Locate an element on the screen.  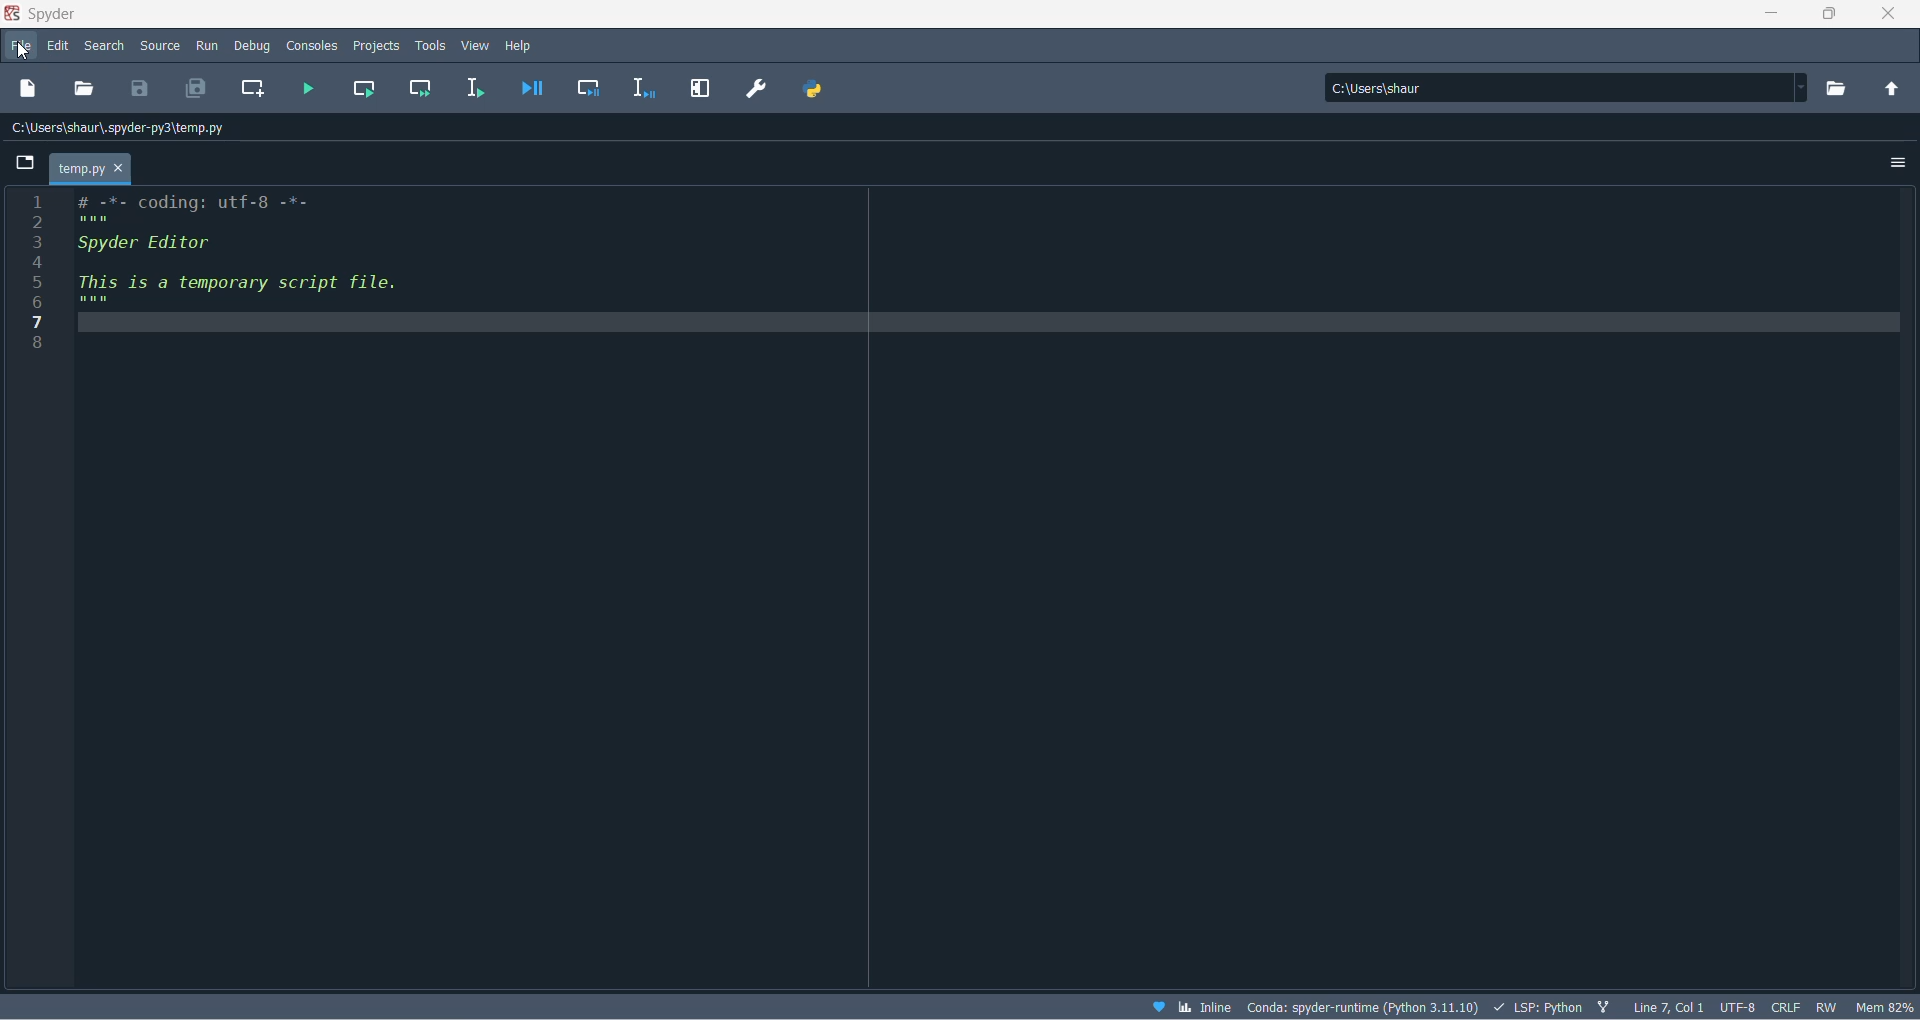
minimize is located at coordinates (1772, 18).